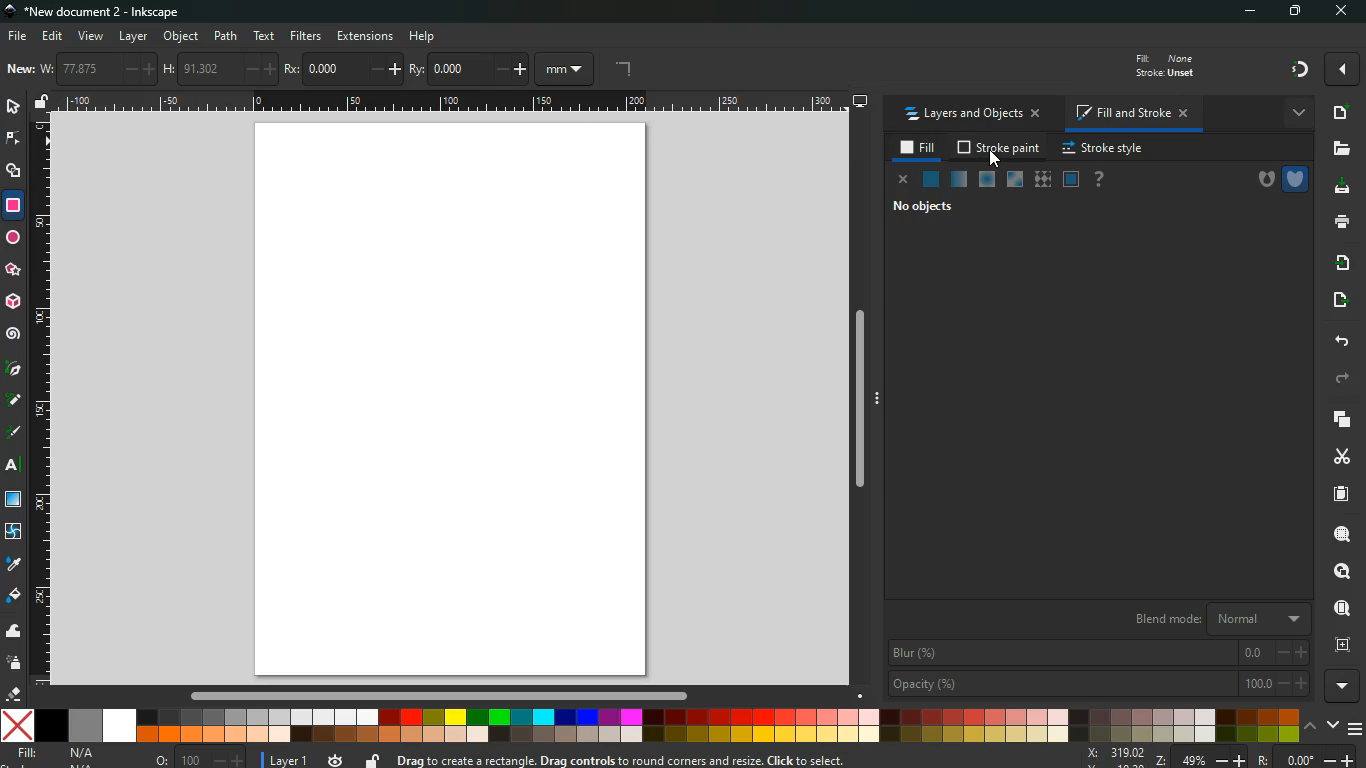 The image size is (1366, 768). What do you see at coordinates (308, 36) in the screenshot?
I see `filters` at bounding box center [308, 36].